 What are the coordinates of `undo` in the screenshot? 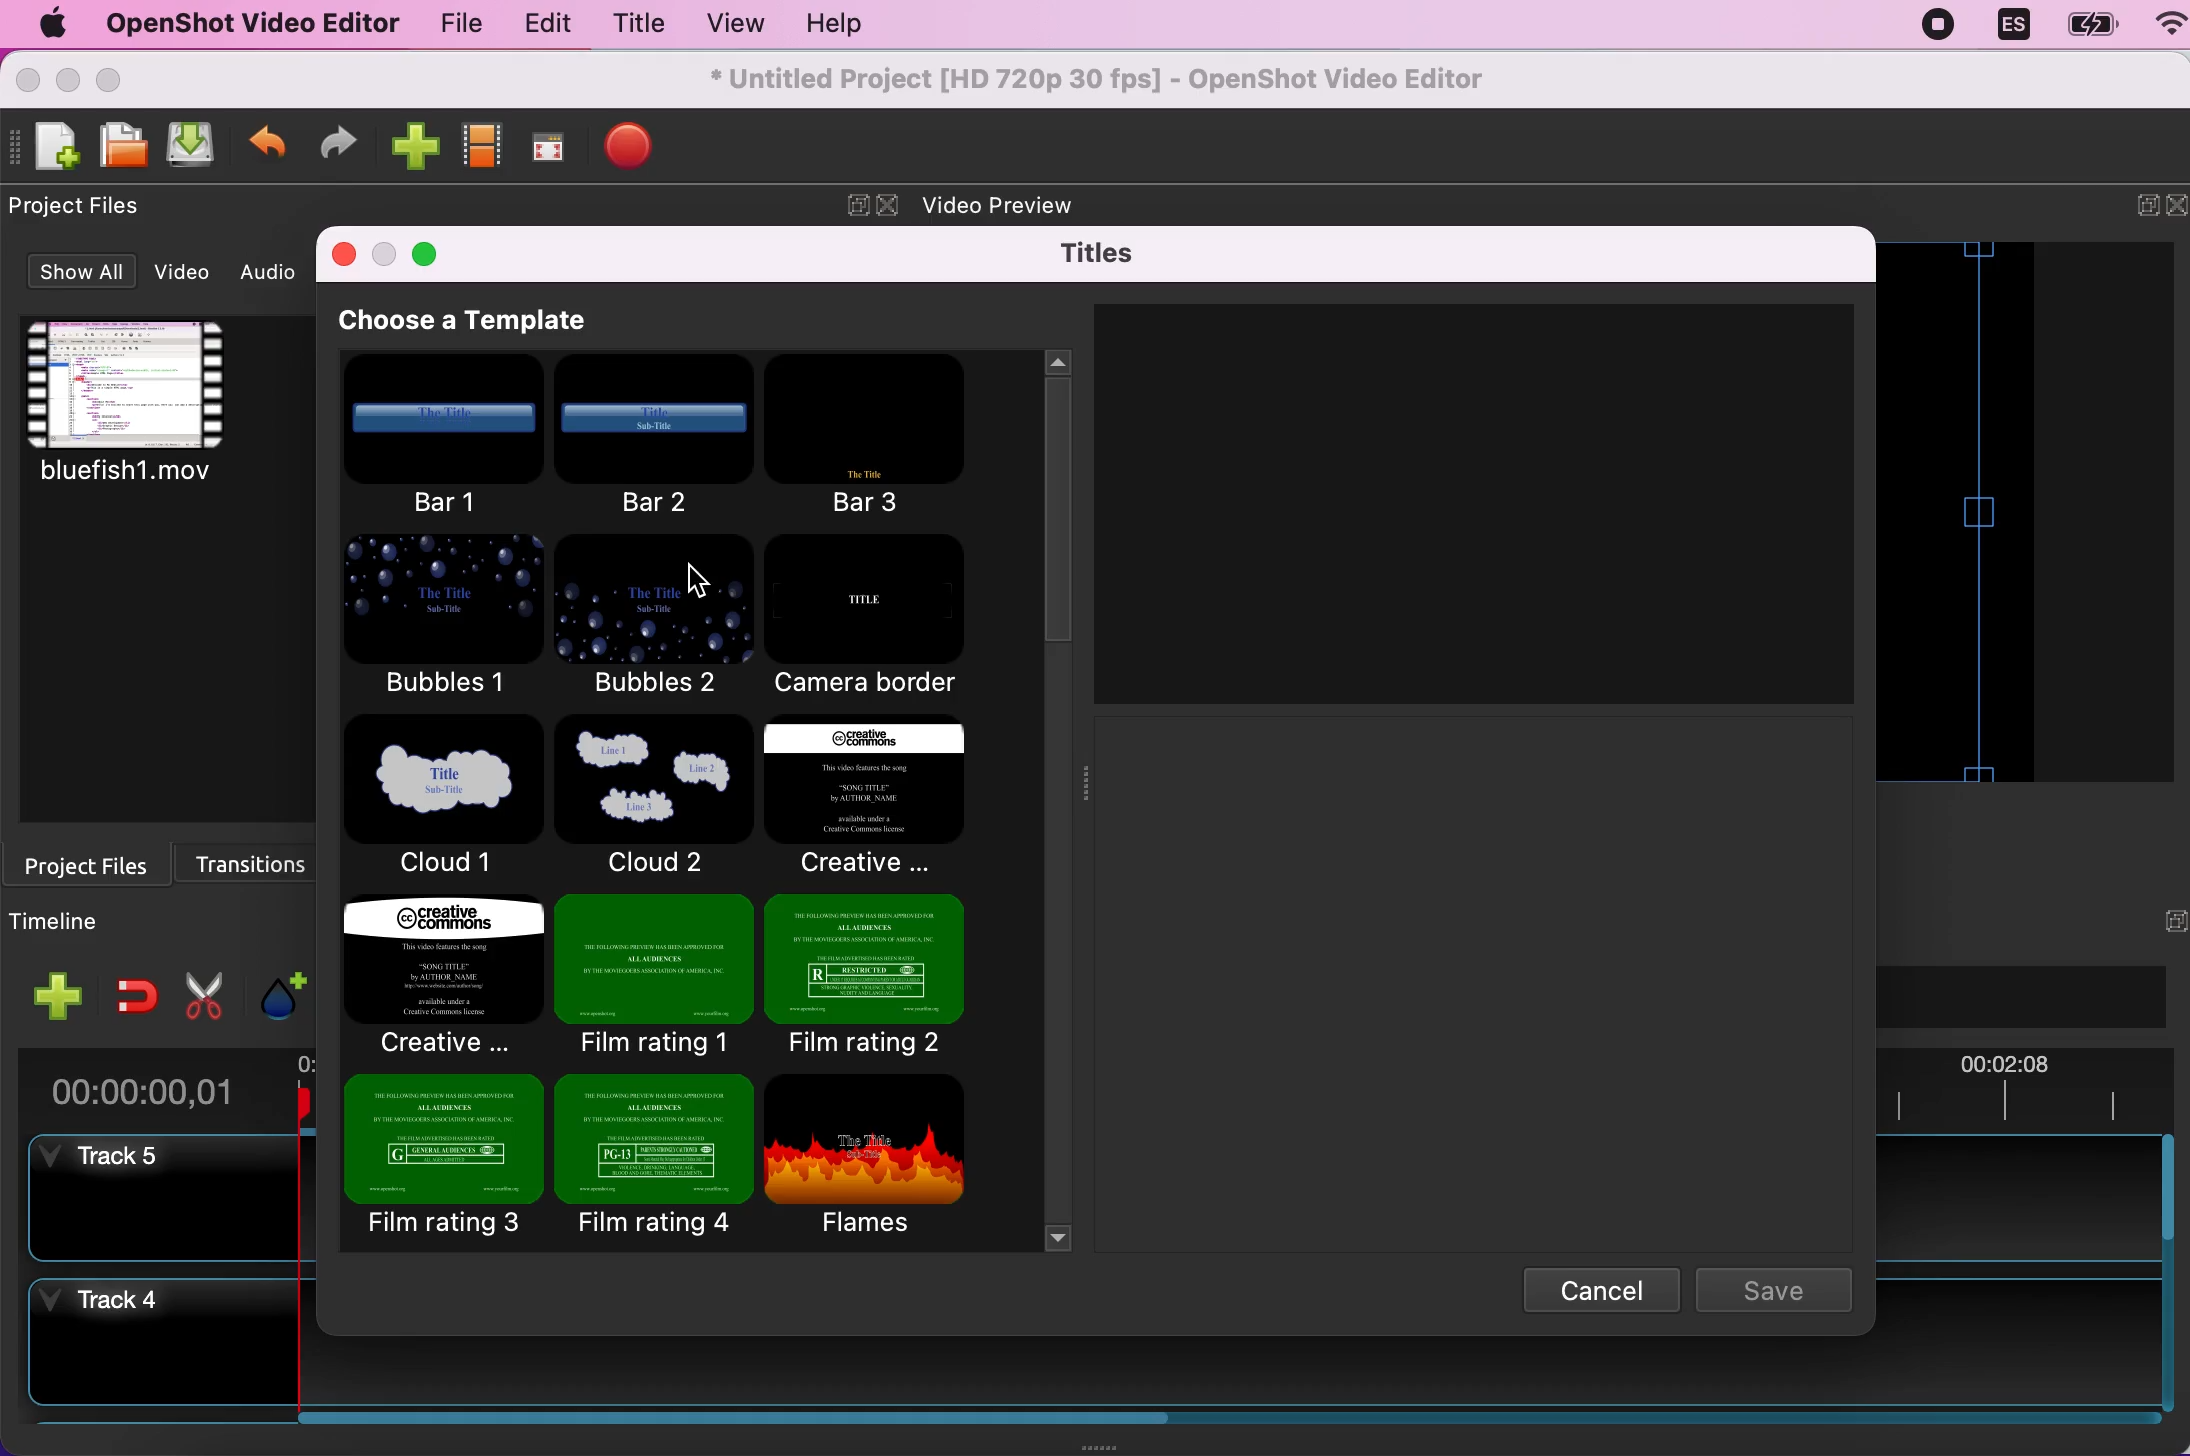 It's located at (268, 149).